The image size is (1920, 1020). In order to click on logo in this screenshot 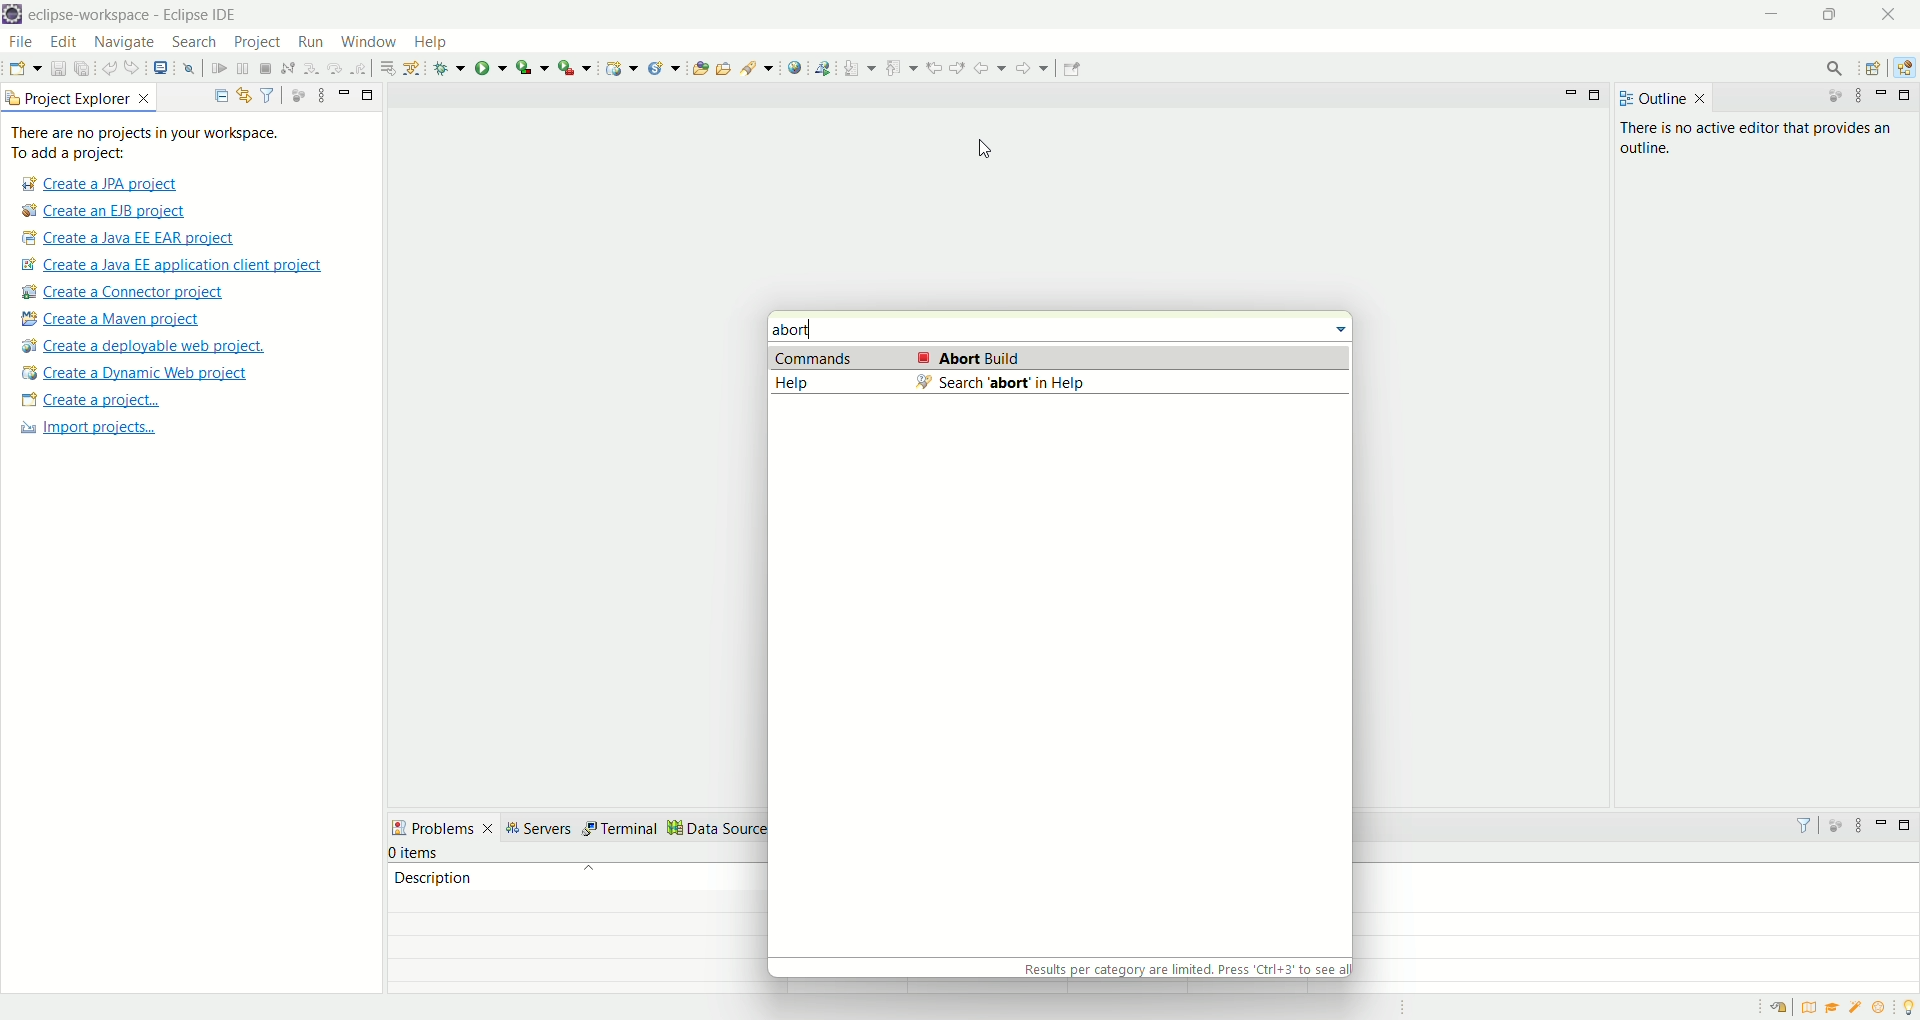, I will do `click(13, 14)`.